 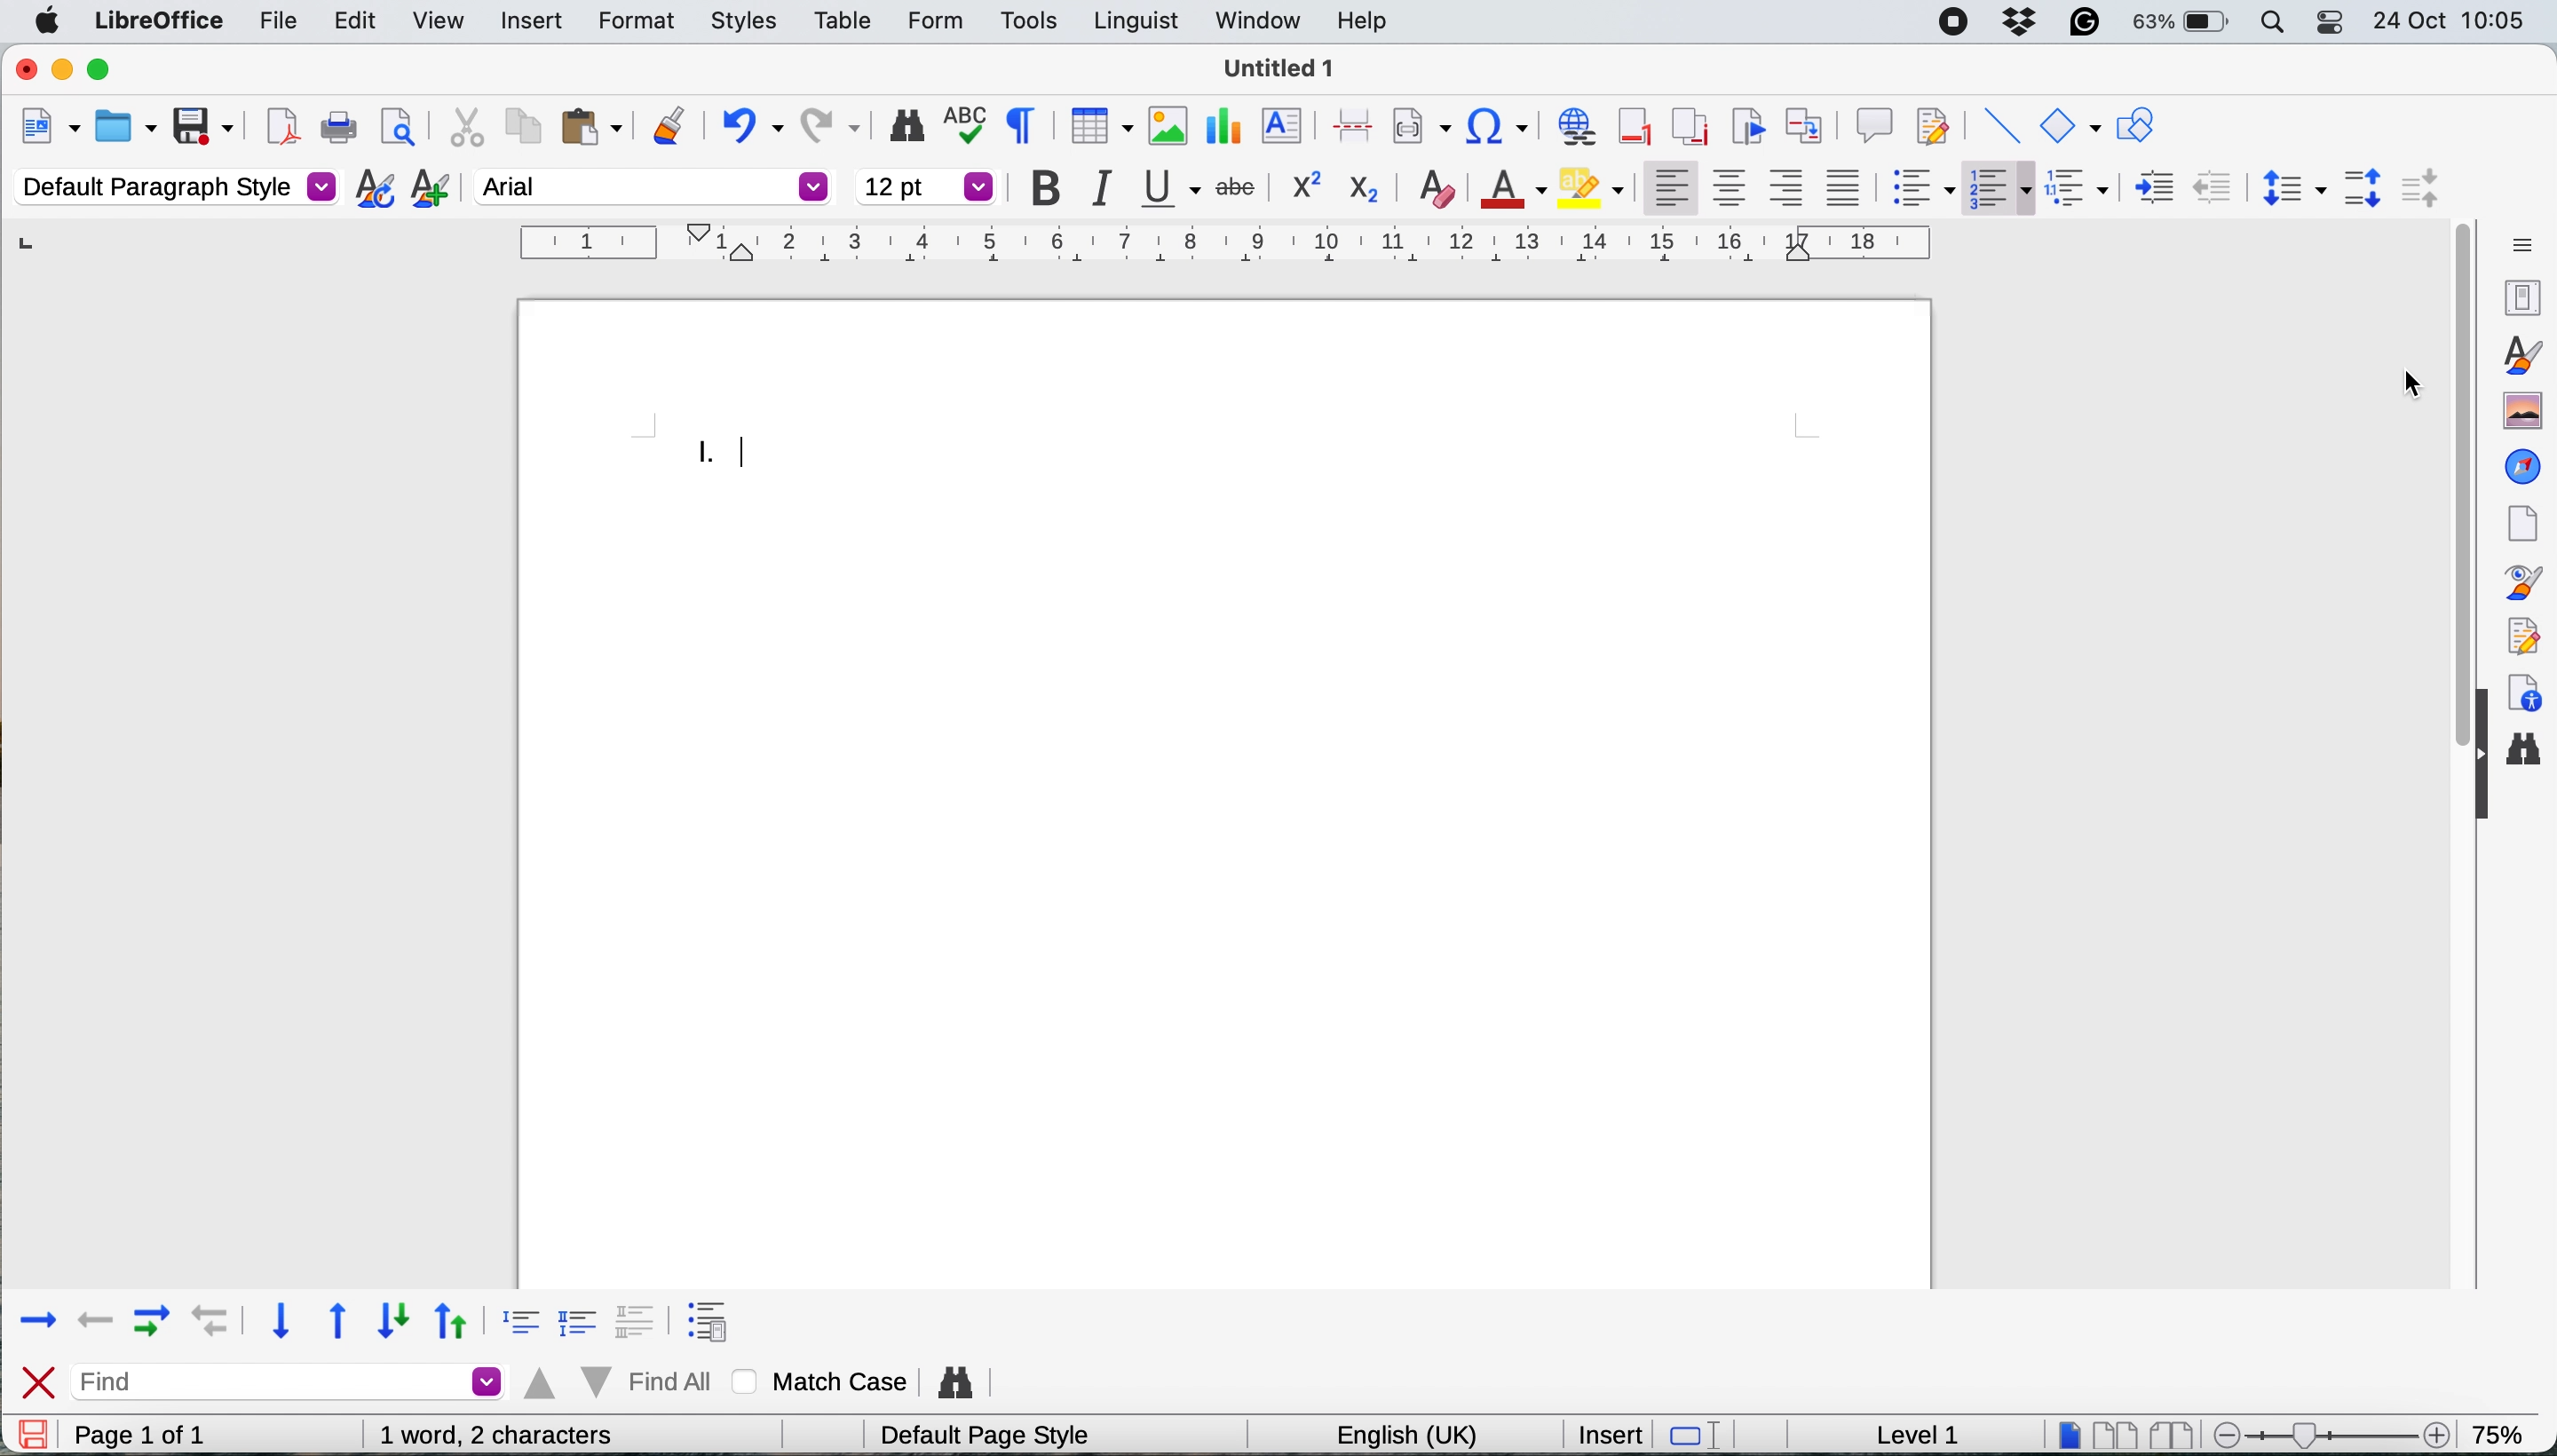 What do you see at coordinates (466, 126) in the screenshot?
I see `cut` at bounding box center [466, 126].